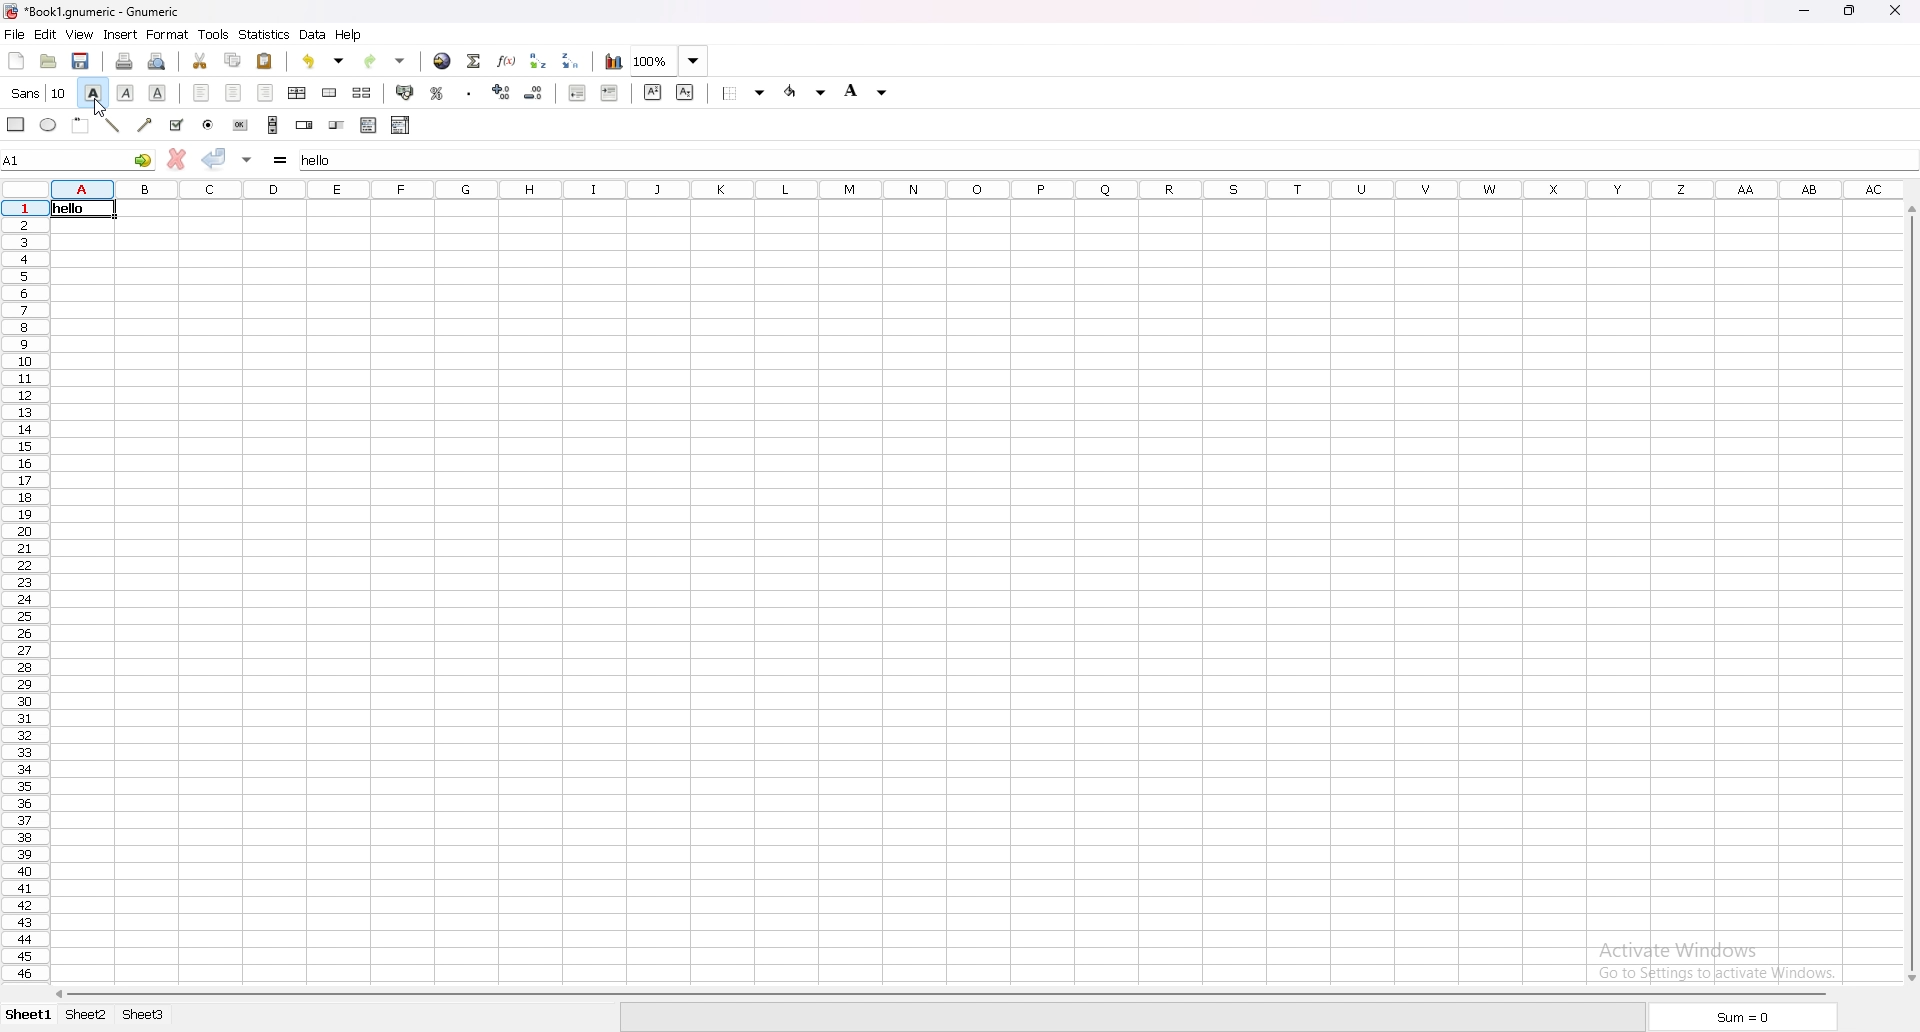 Image resolution: width=1920 pixels, height=1032 pixels. What do you see at coordinates (87, 1016) in the screenshot?
I see `sheet 2` at bounding box center [87, 1016].